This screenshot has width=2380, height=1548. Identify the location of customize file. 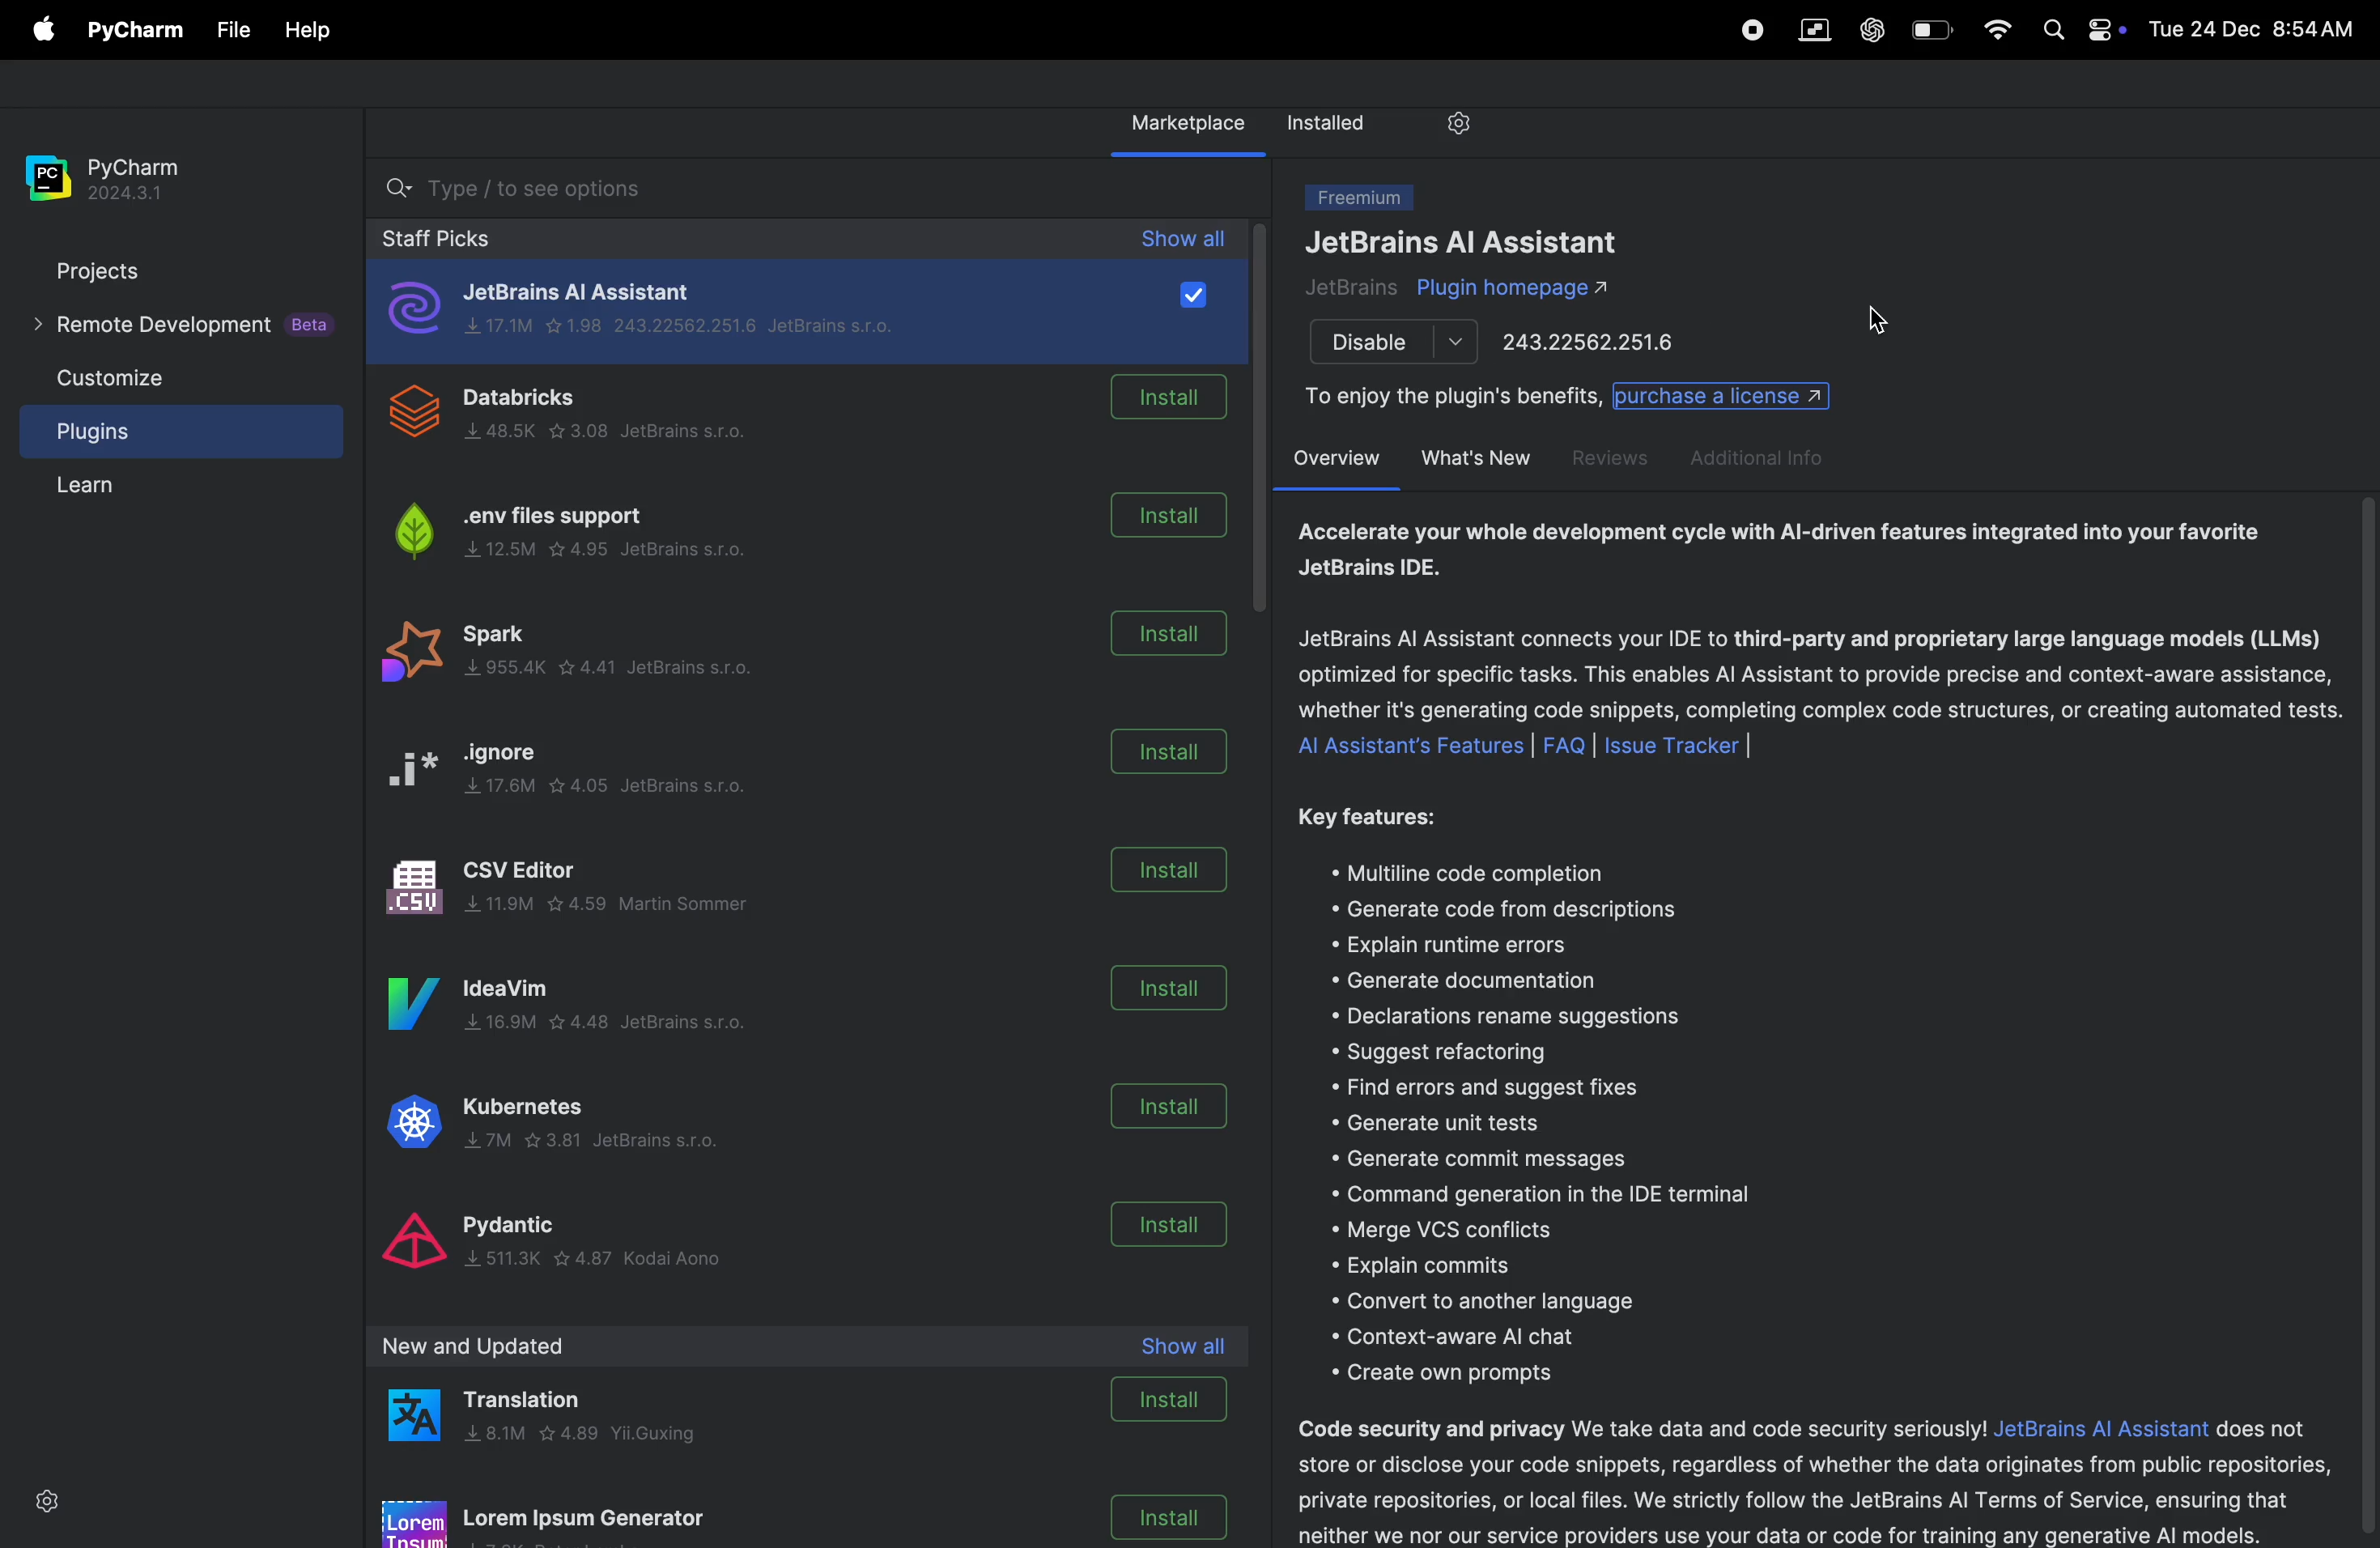
(154, 381).